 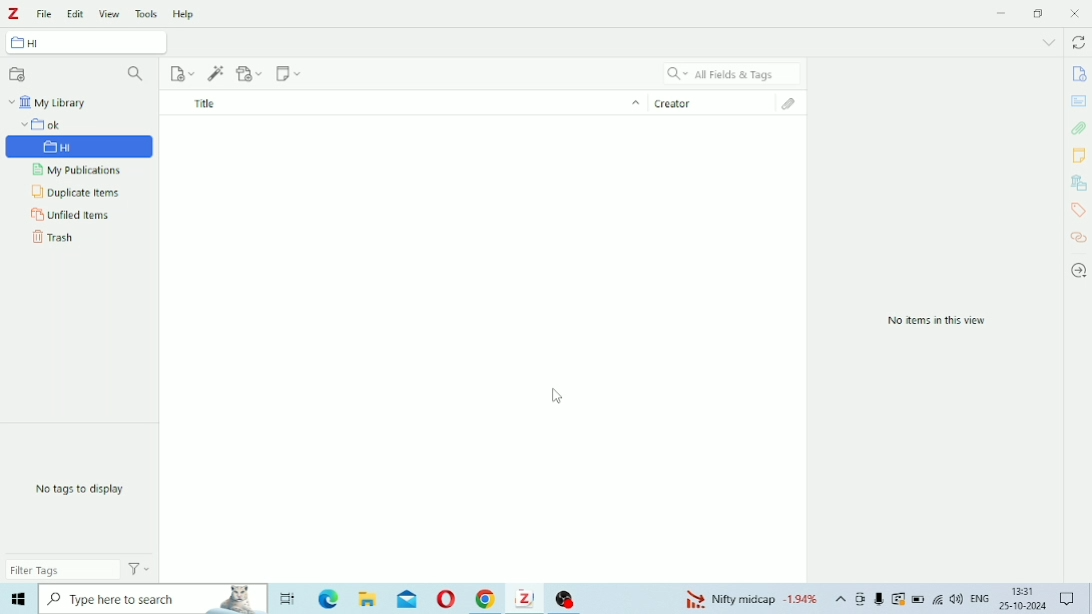 What do you see at coordinates (147, 13) in the screenshot?
I see `Tools` at bounding box center [147, 13].